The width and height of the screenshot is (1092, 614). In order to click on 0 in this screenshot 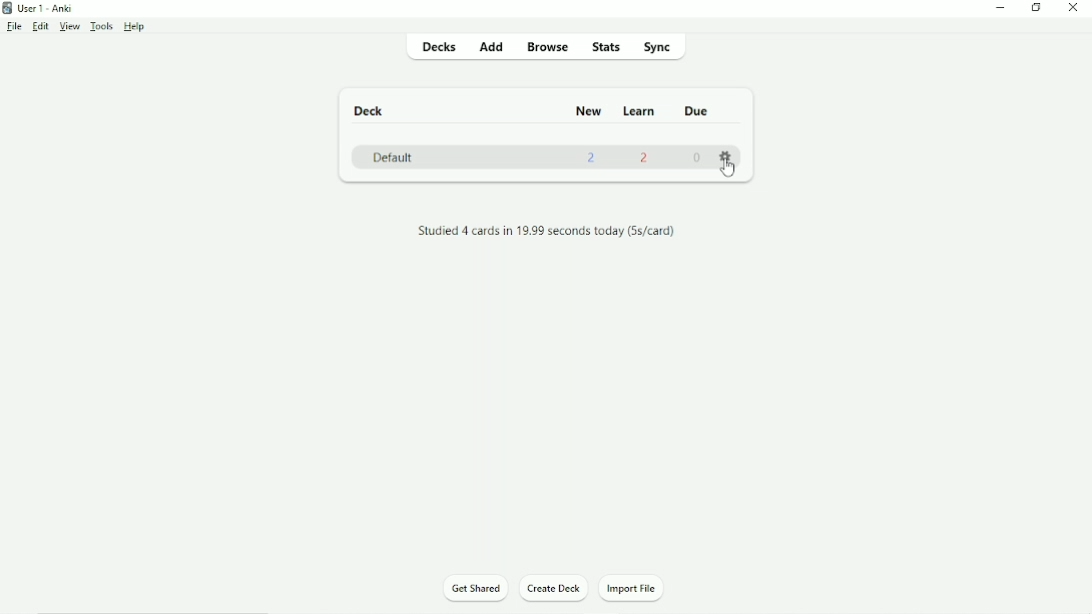, I will do `click(697, 159)`.